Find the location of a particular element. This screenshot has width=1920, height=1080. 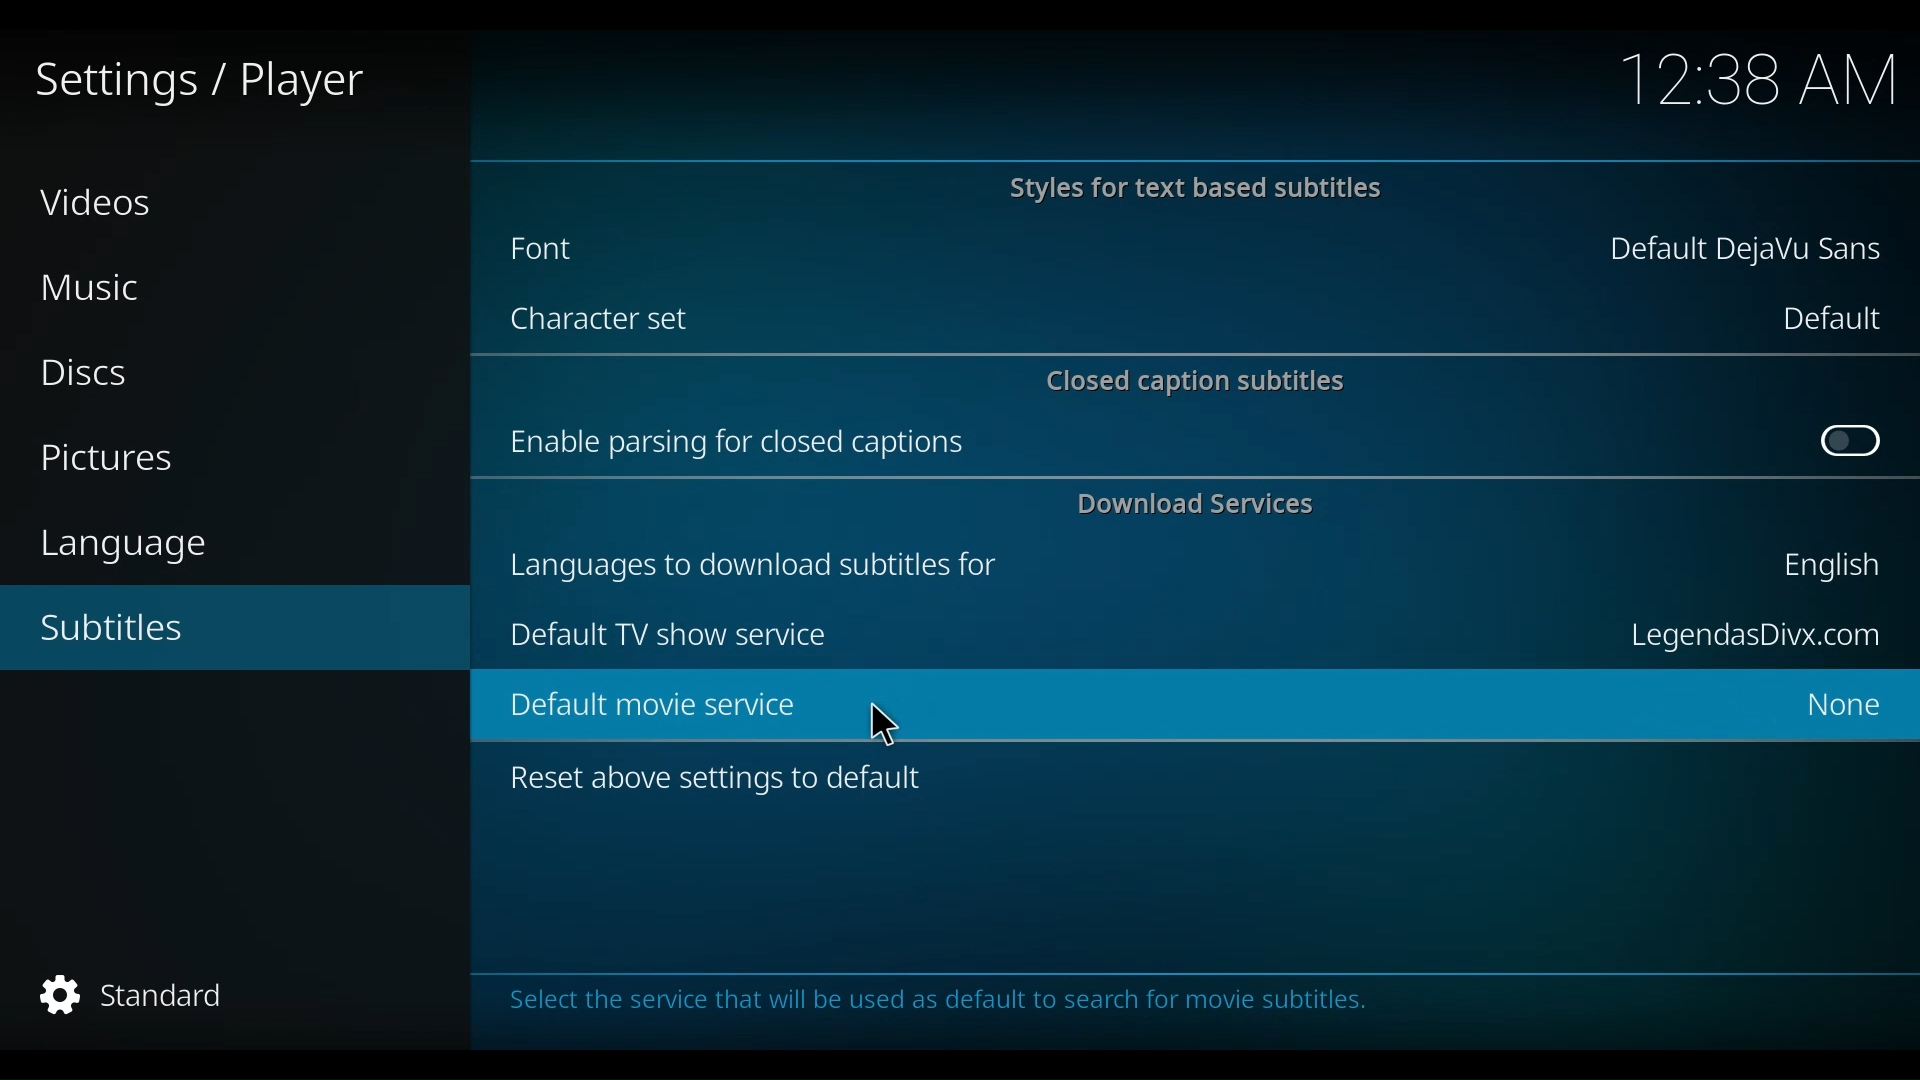

languages to download subtitles for is located at coordinates (764, 561).